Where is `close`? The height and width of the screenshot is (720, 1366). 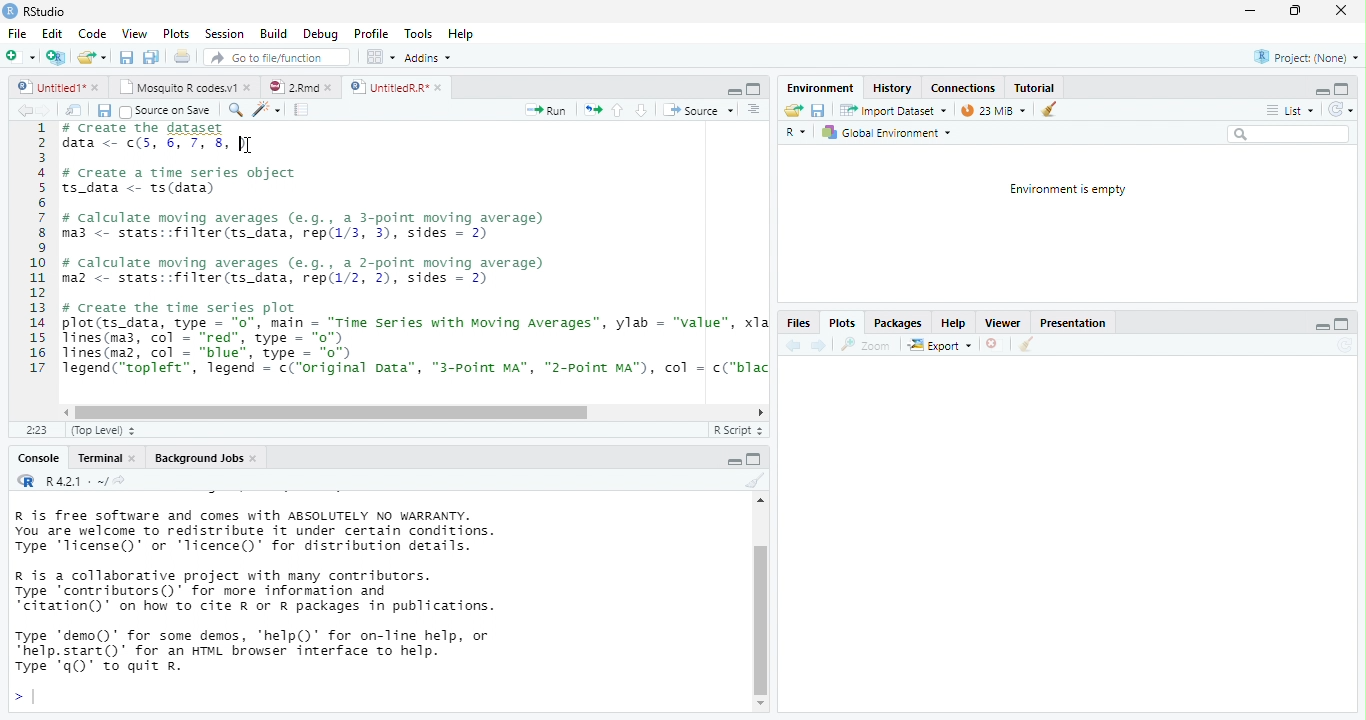
close is located at coordinates (97, 88).